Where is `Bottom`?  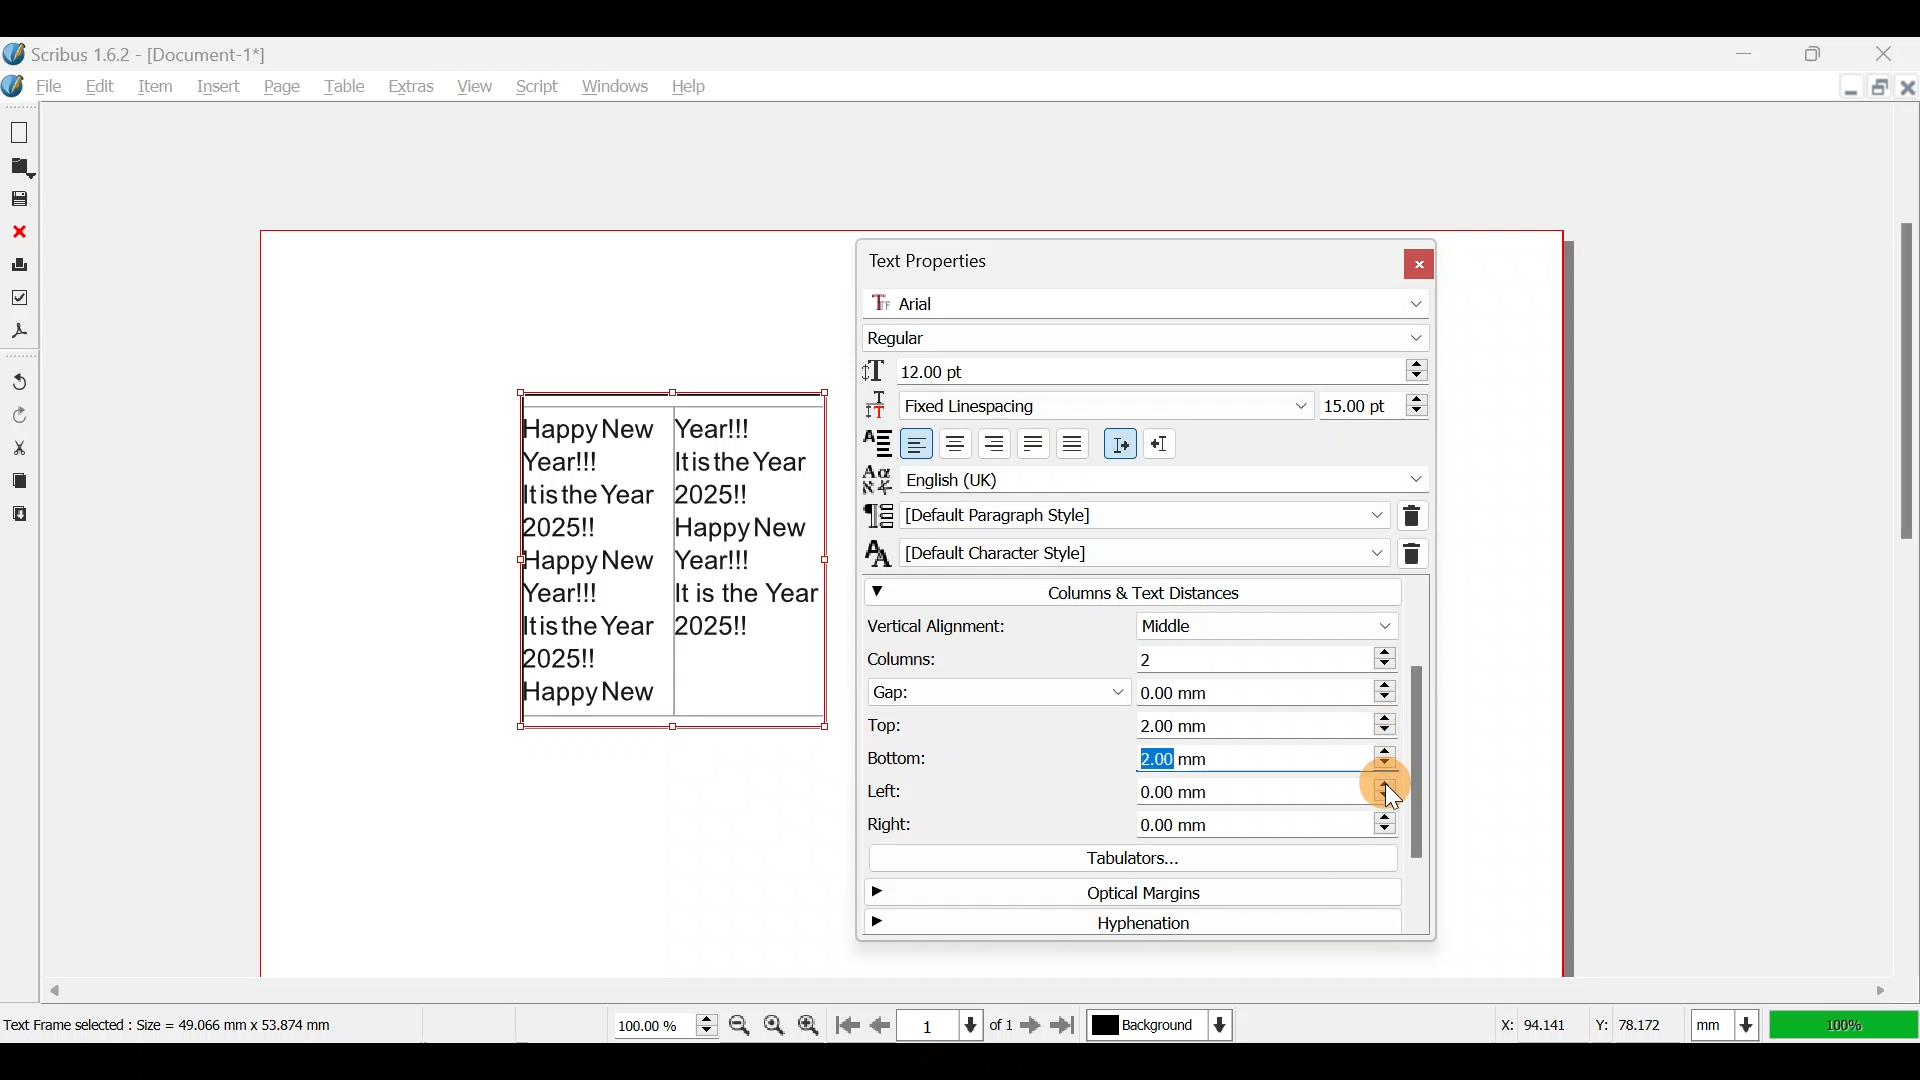 Bottom is located at coordinates (1129, 754).